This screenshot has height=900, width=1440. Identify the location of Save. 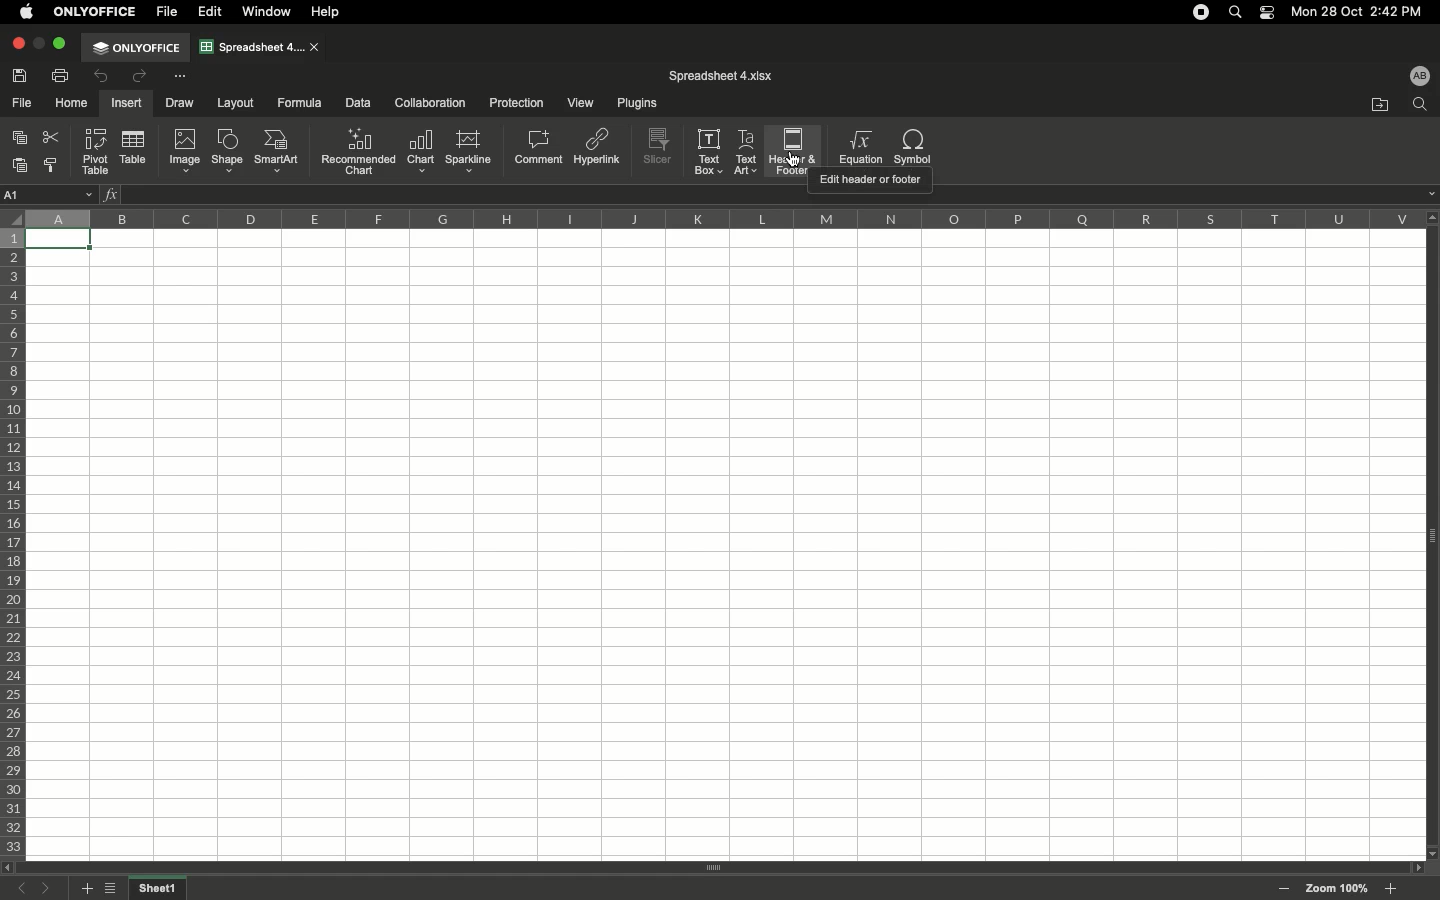
(23, 75).